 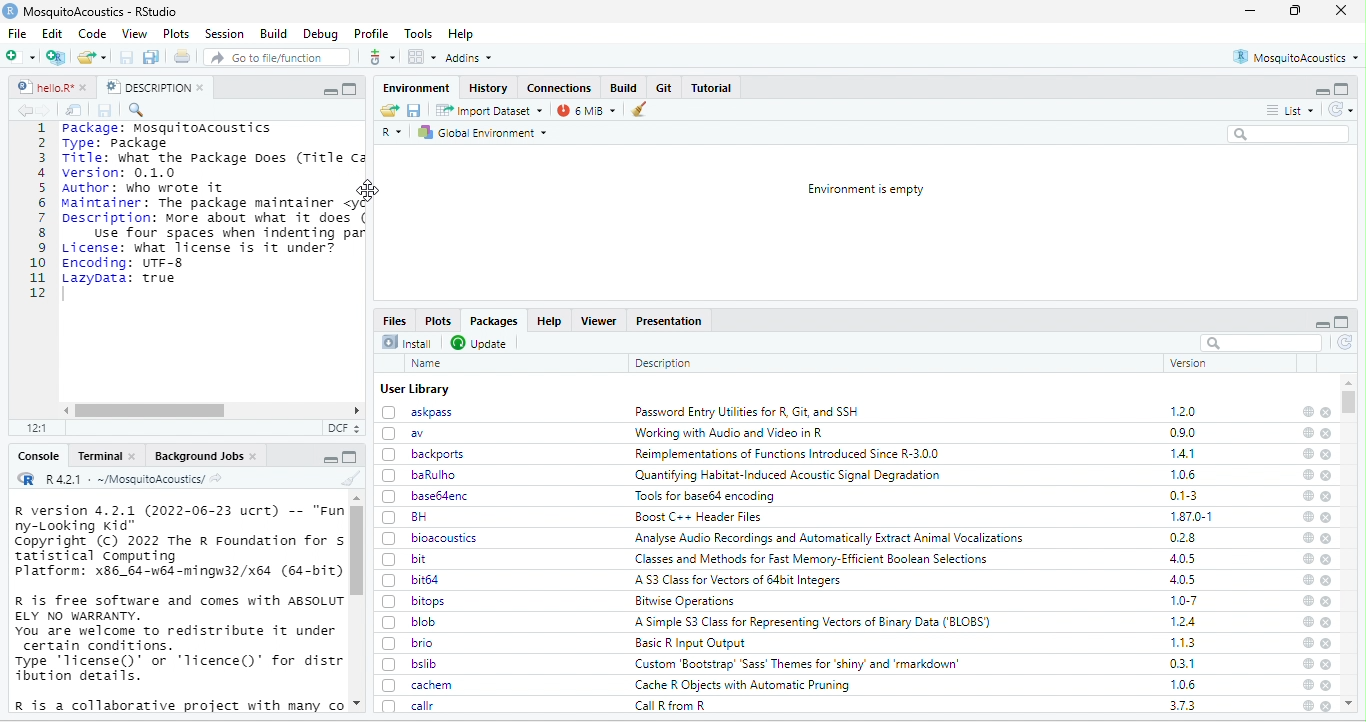 I want to click on 1.0-7, so click(x=1182, y=601).